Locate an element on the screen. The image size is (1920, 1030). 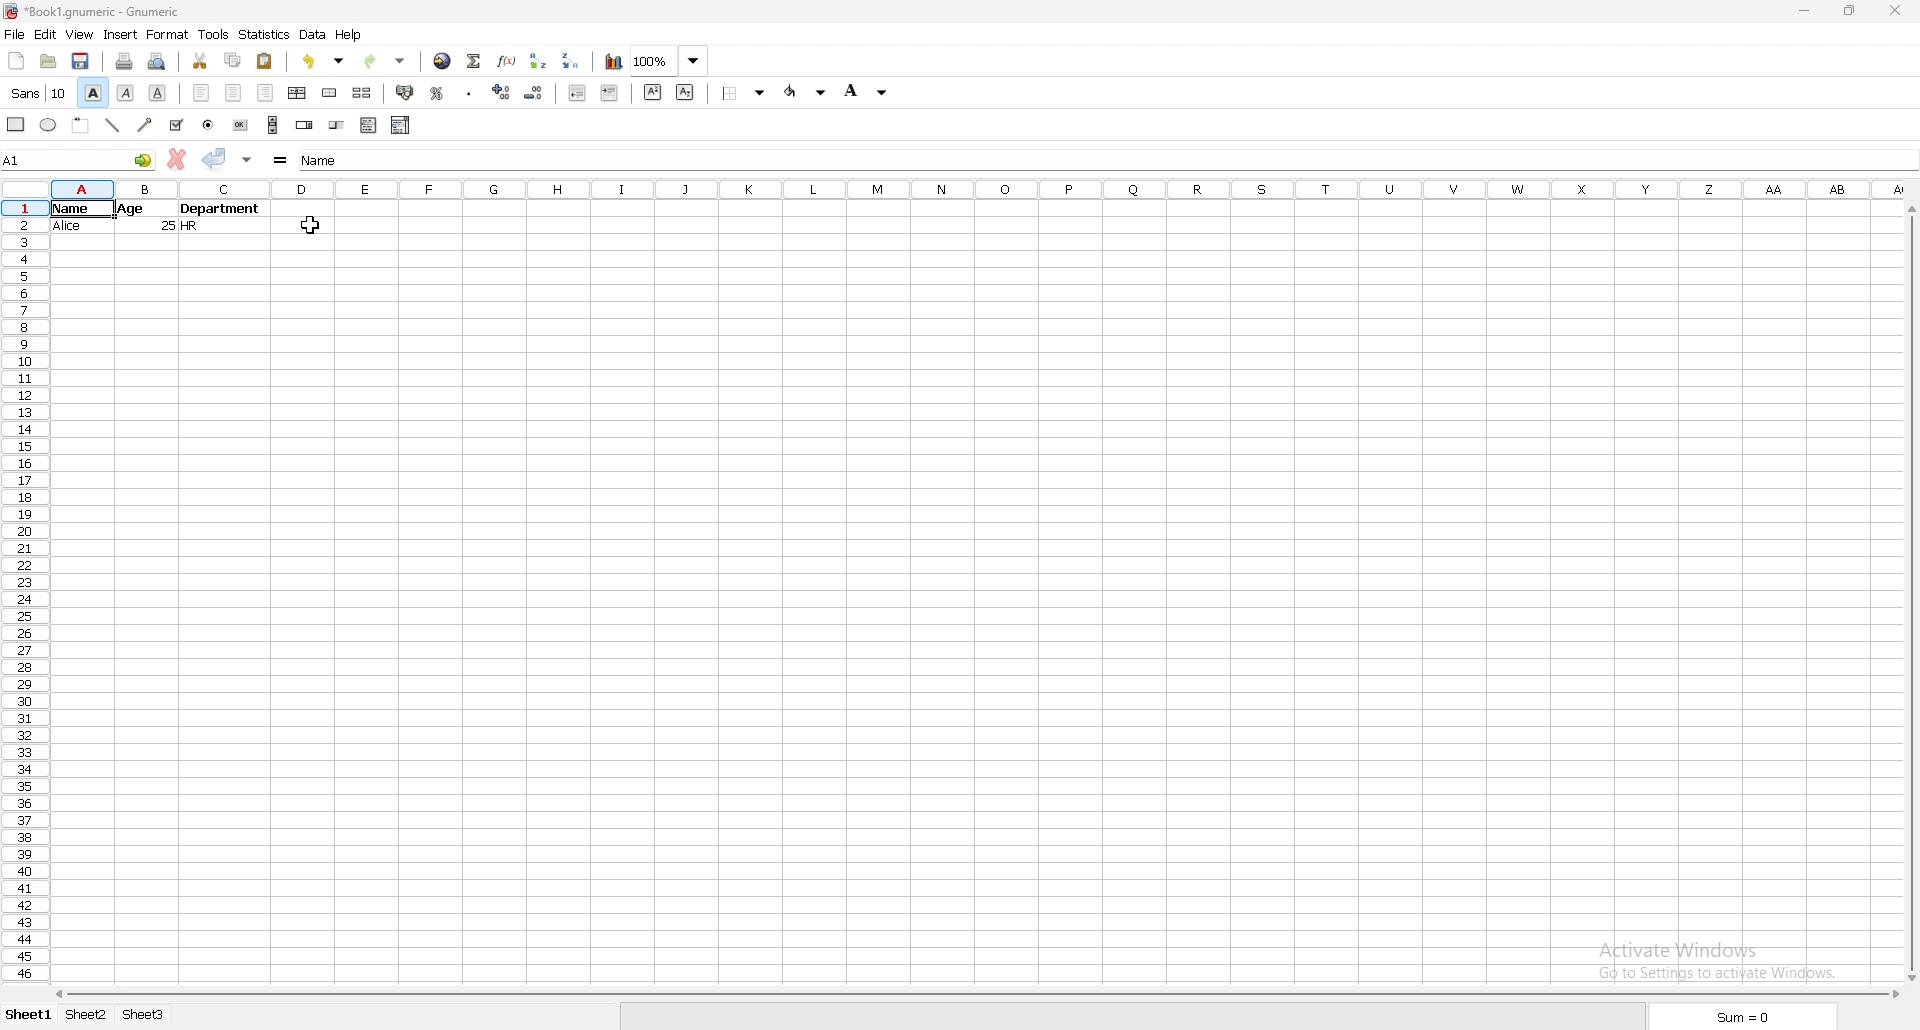
help is located at coordinates (349, 35).